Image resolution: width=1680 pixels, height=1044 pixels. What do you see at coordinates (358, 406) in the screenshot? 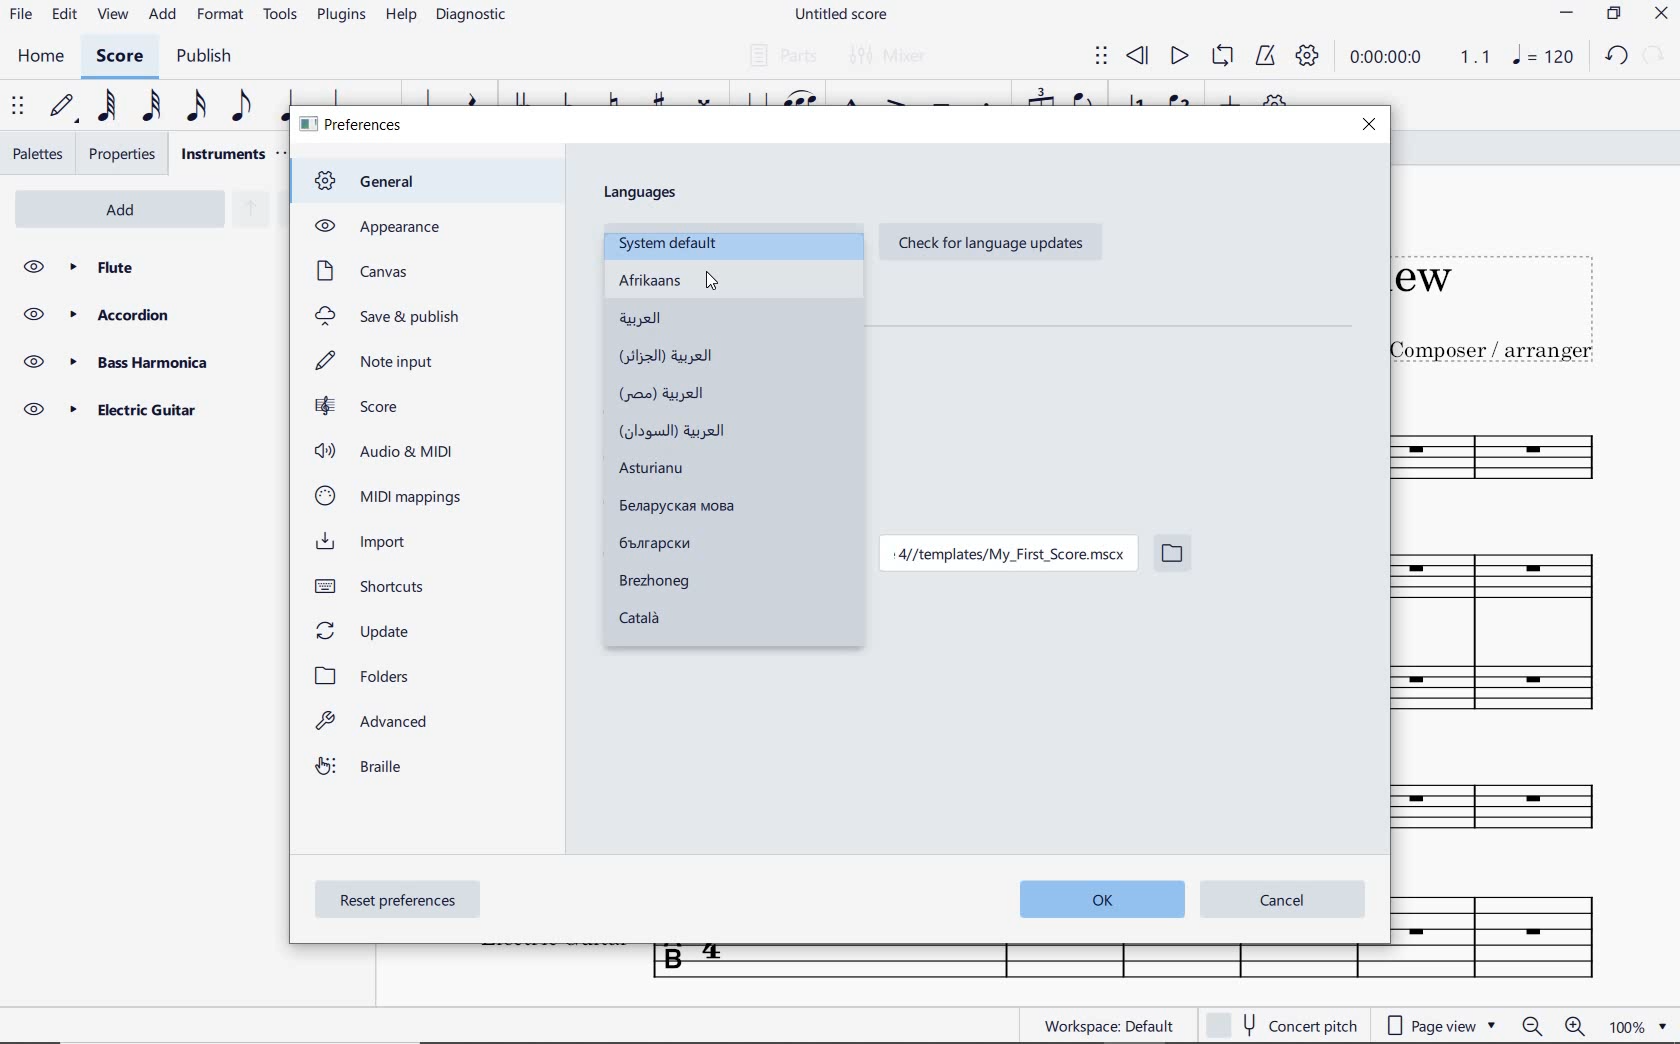
I see `score` at bounding box center [358, 406].